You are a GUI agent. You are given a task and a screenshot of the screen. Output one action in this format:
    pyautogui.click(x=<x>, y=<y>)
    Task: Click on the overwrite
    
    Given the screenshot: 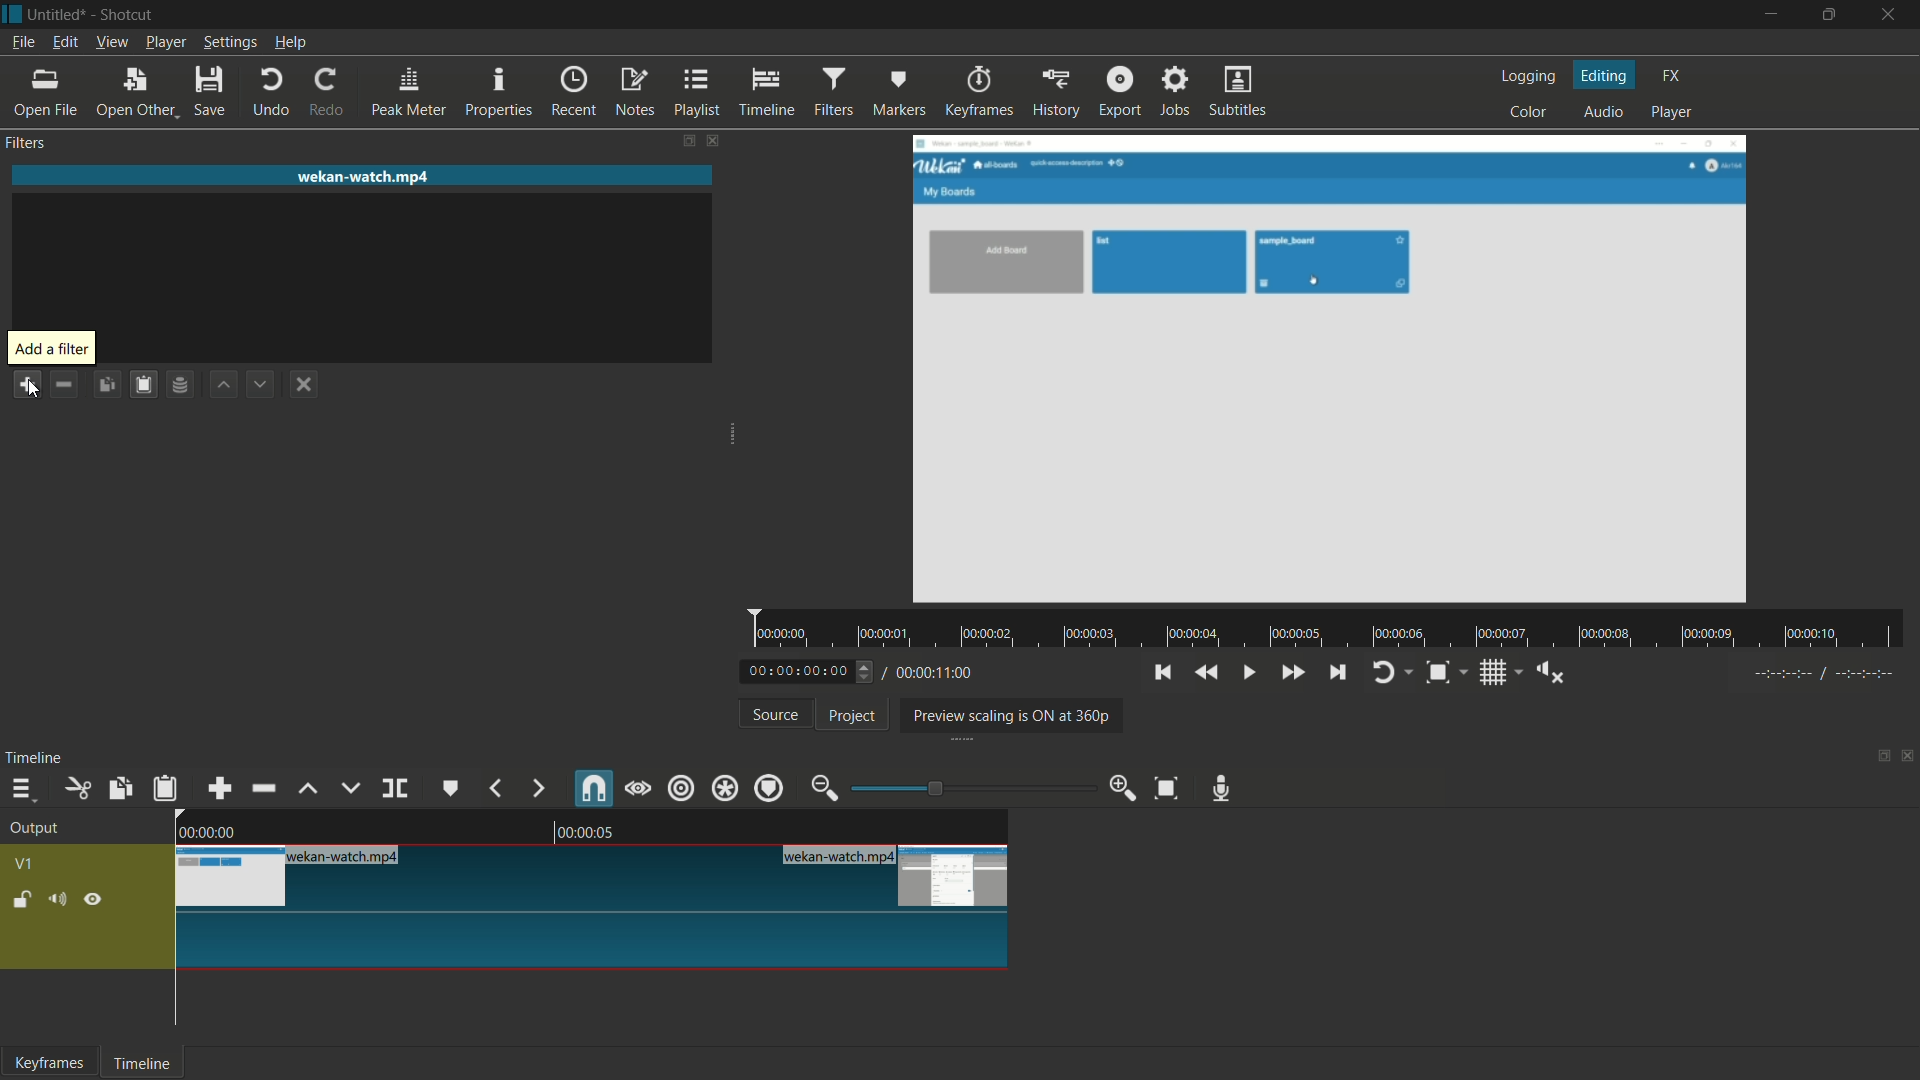 What is the action you would take?
    pyautogui.click(x=350, y=787)
    